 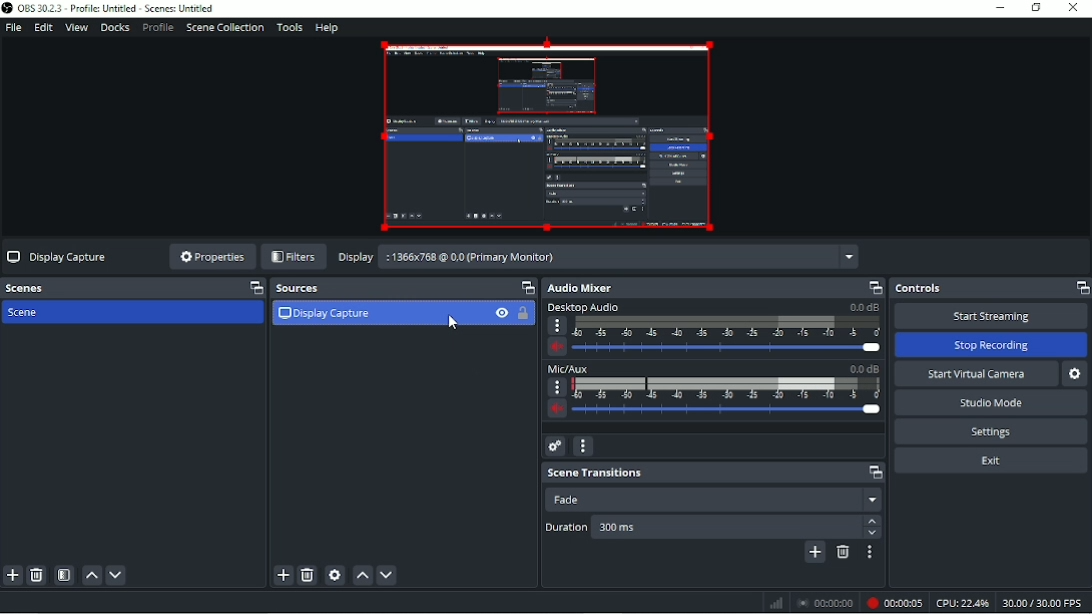 I want to click on Graph, so click(x=777, y=602).